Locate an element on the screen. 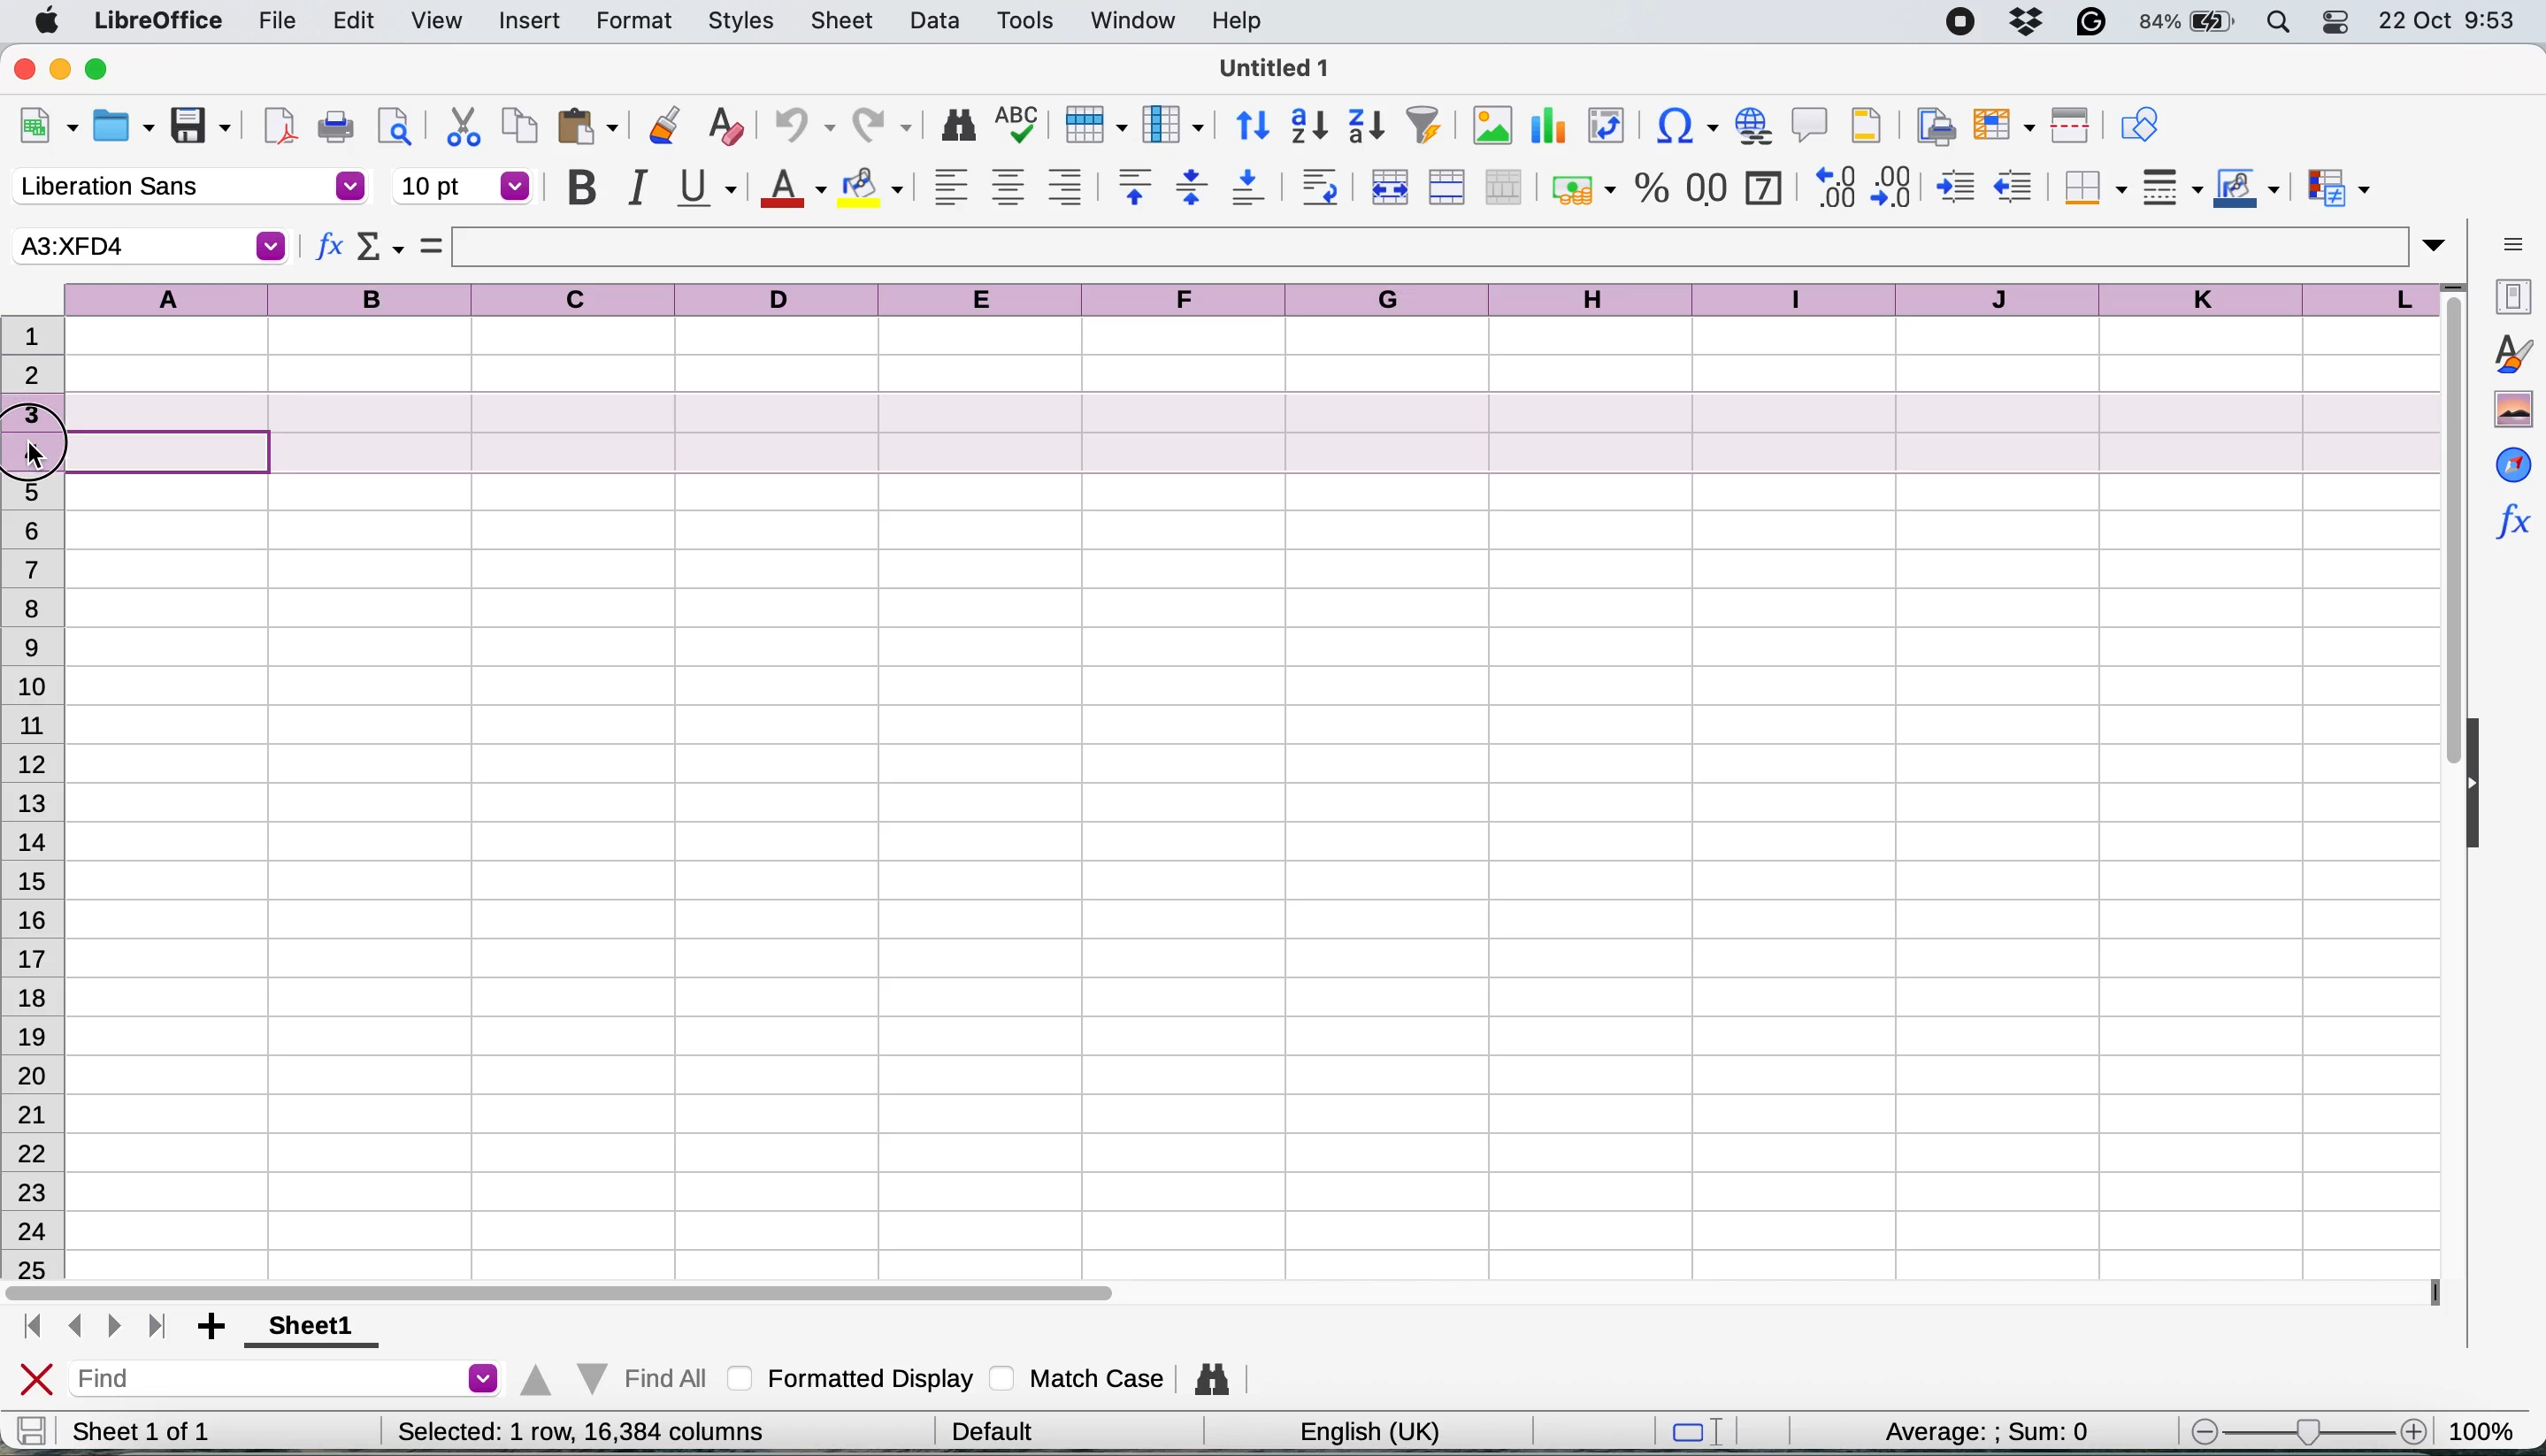 Image resolution: width=2546 pixels, height=1456 pixels. properties is located at coordinates (2509, 294).